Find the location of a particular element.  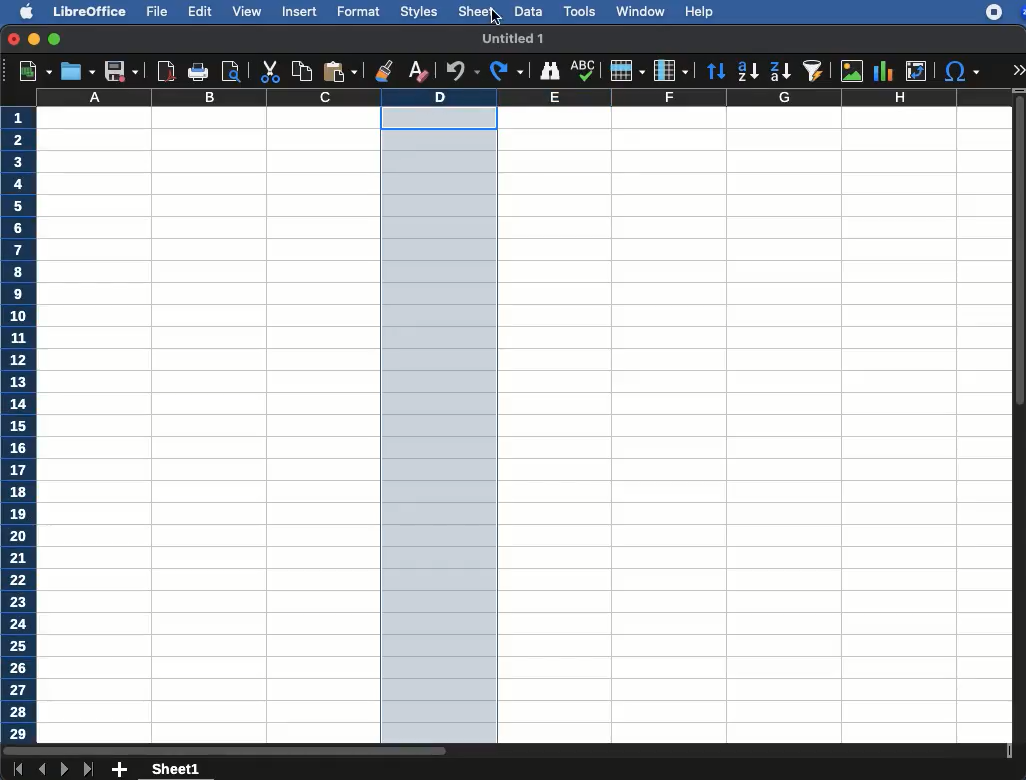

apple is located at coordinates (20, 12).